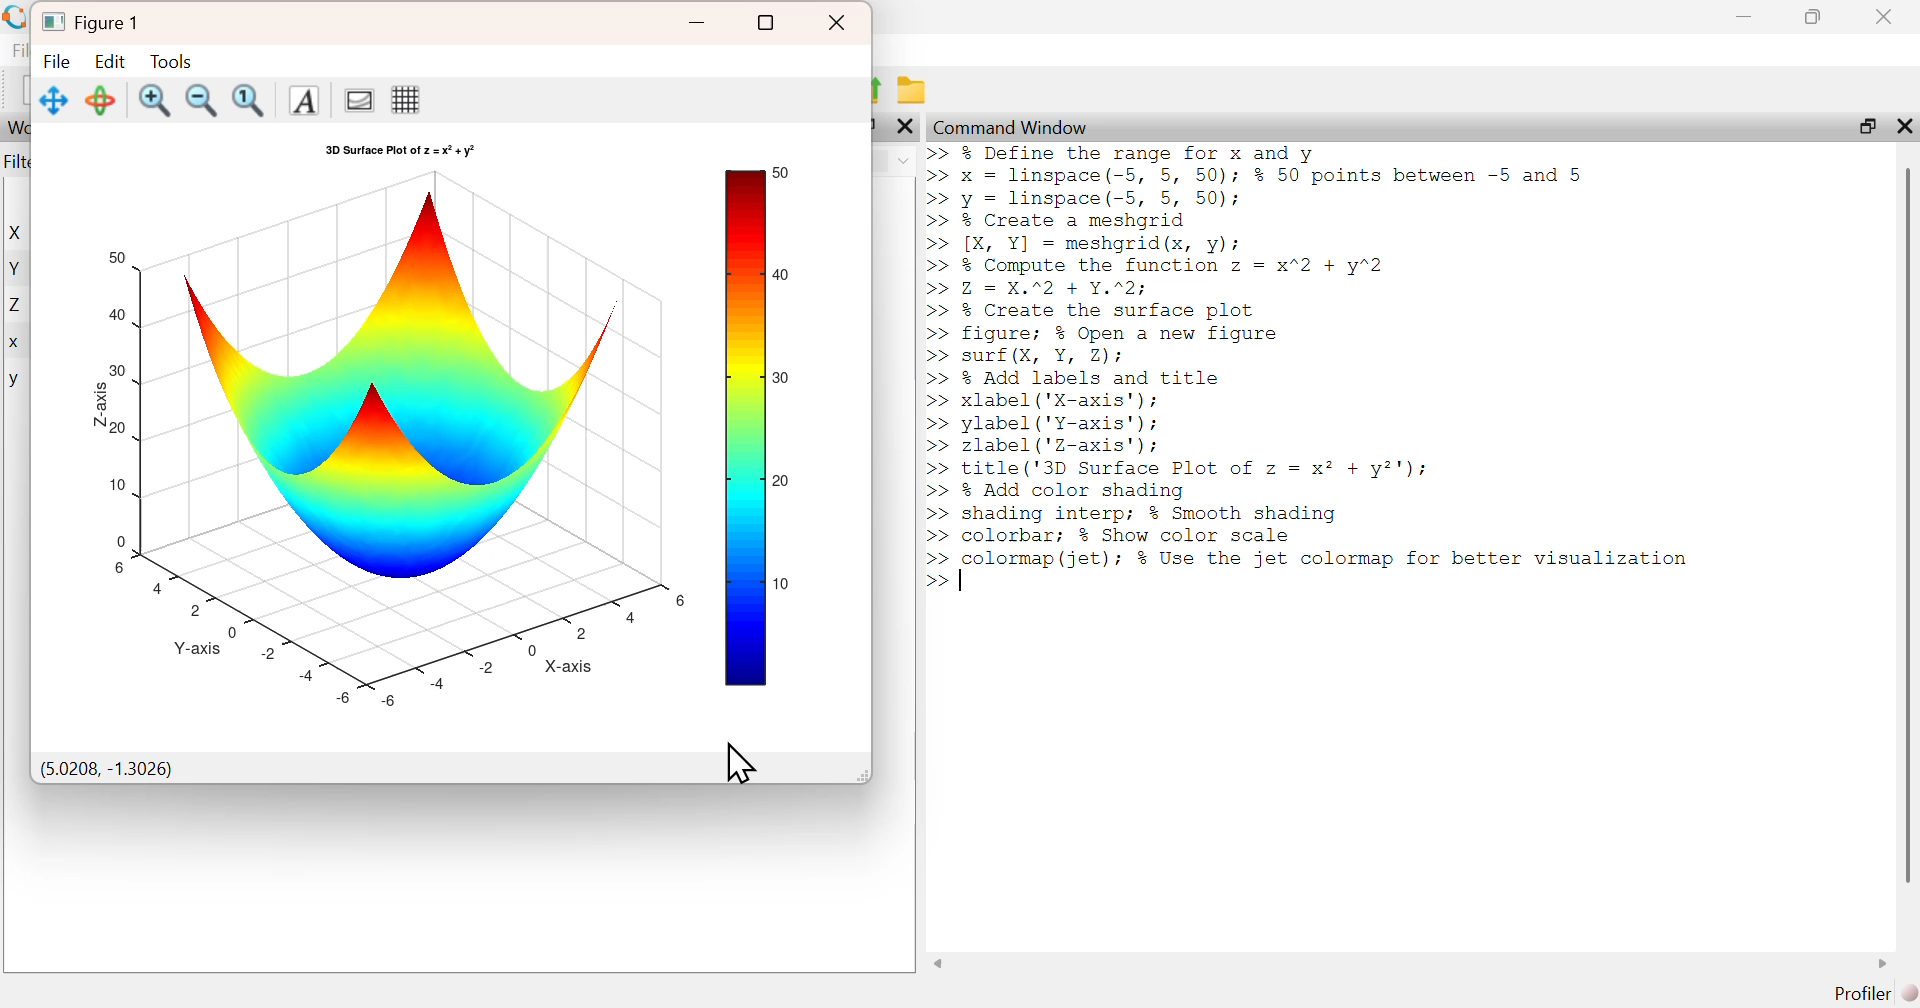 The height and width of the screenshot is (1008, 1920). I want to click on >> % Define the range for x and y

>> x = linspace(-5, 5, 50); % 50 points between -5 and 5
>> y = linspace(-5, 5, 50);

>> % Create a meshgrid

>> [X, Y] = meshgrid(x, y):

>> % Compute the function z = x°2 + y"2

>> Z = X."2 + Y.82;

>> % Create the surface plot

>> figure; % Open a new figure

>> surf (X, ¥, 2);

>> % Add labels and title

>> xlabel ('X-axis');

>> ylabel ('Y-axis'):

>> zlabel ('Z-axis');

>> title('3D Surface Plot of z = x? + y2');

>> % Add color shading

>> shading interp; % Smooth shading

>> colorbar; % Show color scale

>> colormap (jet); % Use the jet colormap for better visualization
>>, so click(1316, 367).